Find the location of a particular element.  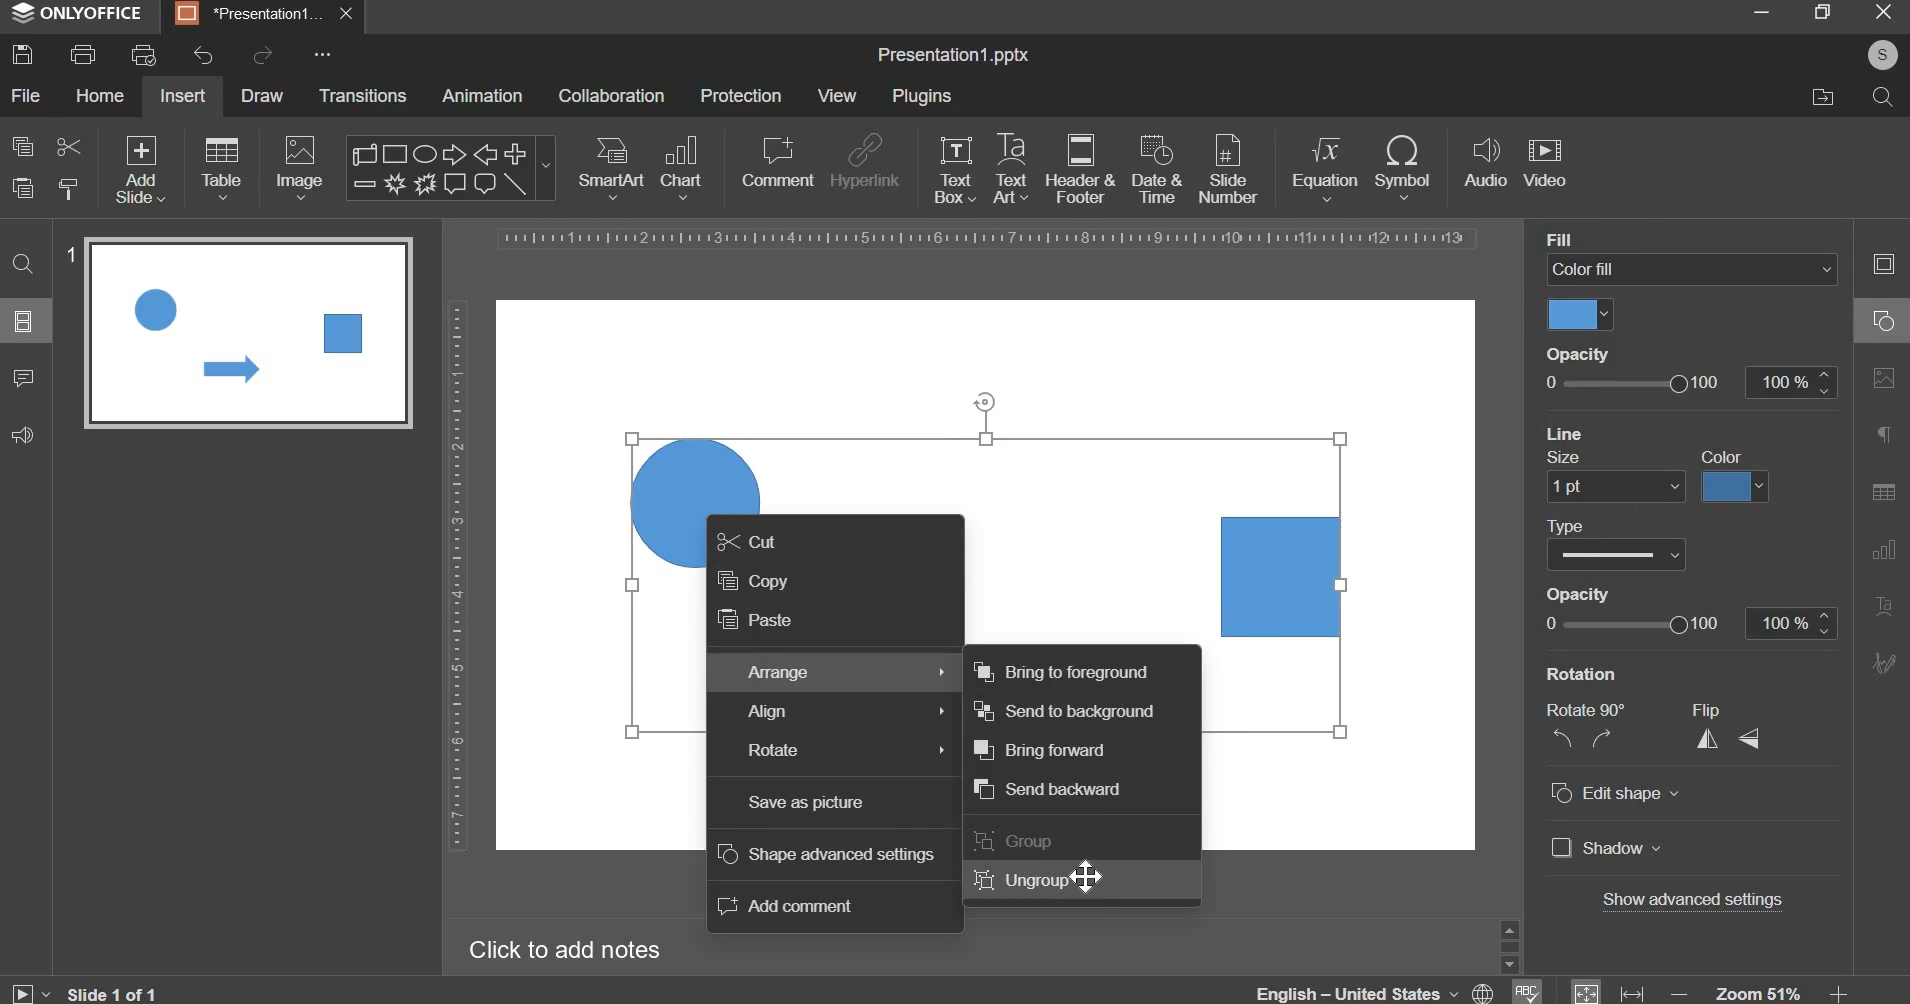

animation is located at coordinates (482, 95).